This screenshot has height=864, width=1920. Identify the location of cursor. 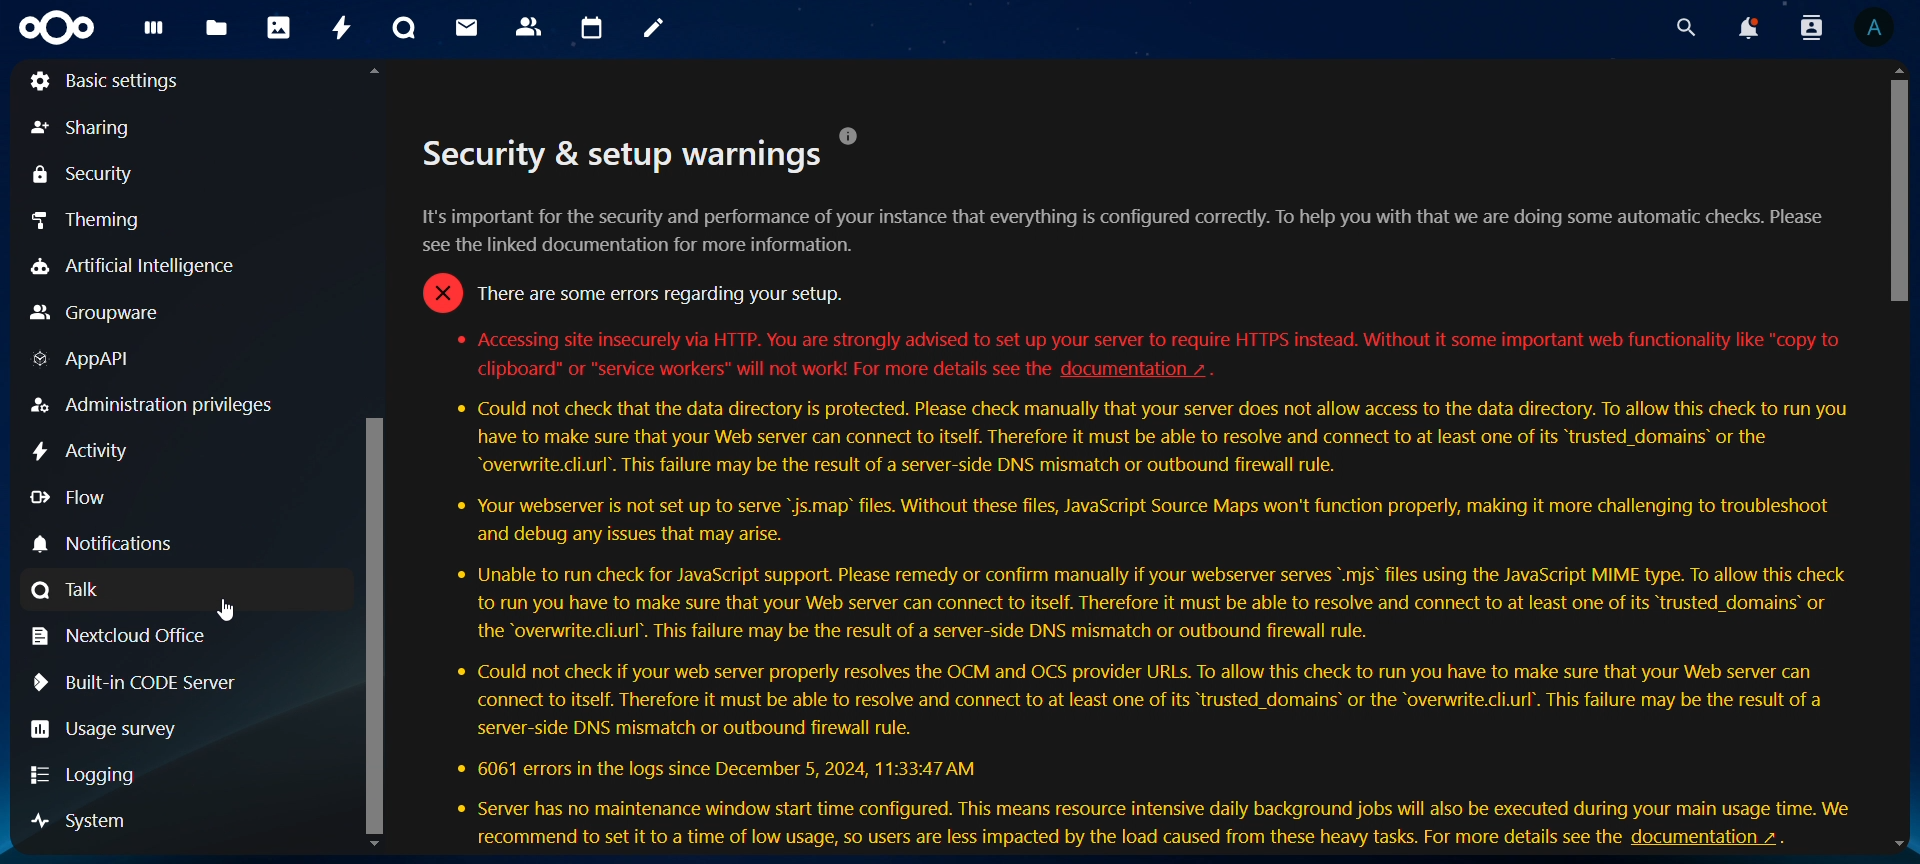
(229, 610).